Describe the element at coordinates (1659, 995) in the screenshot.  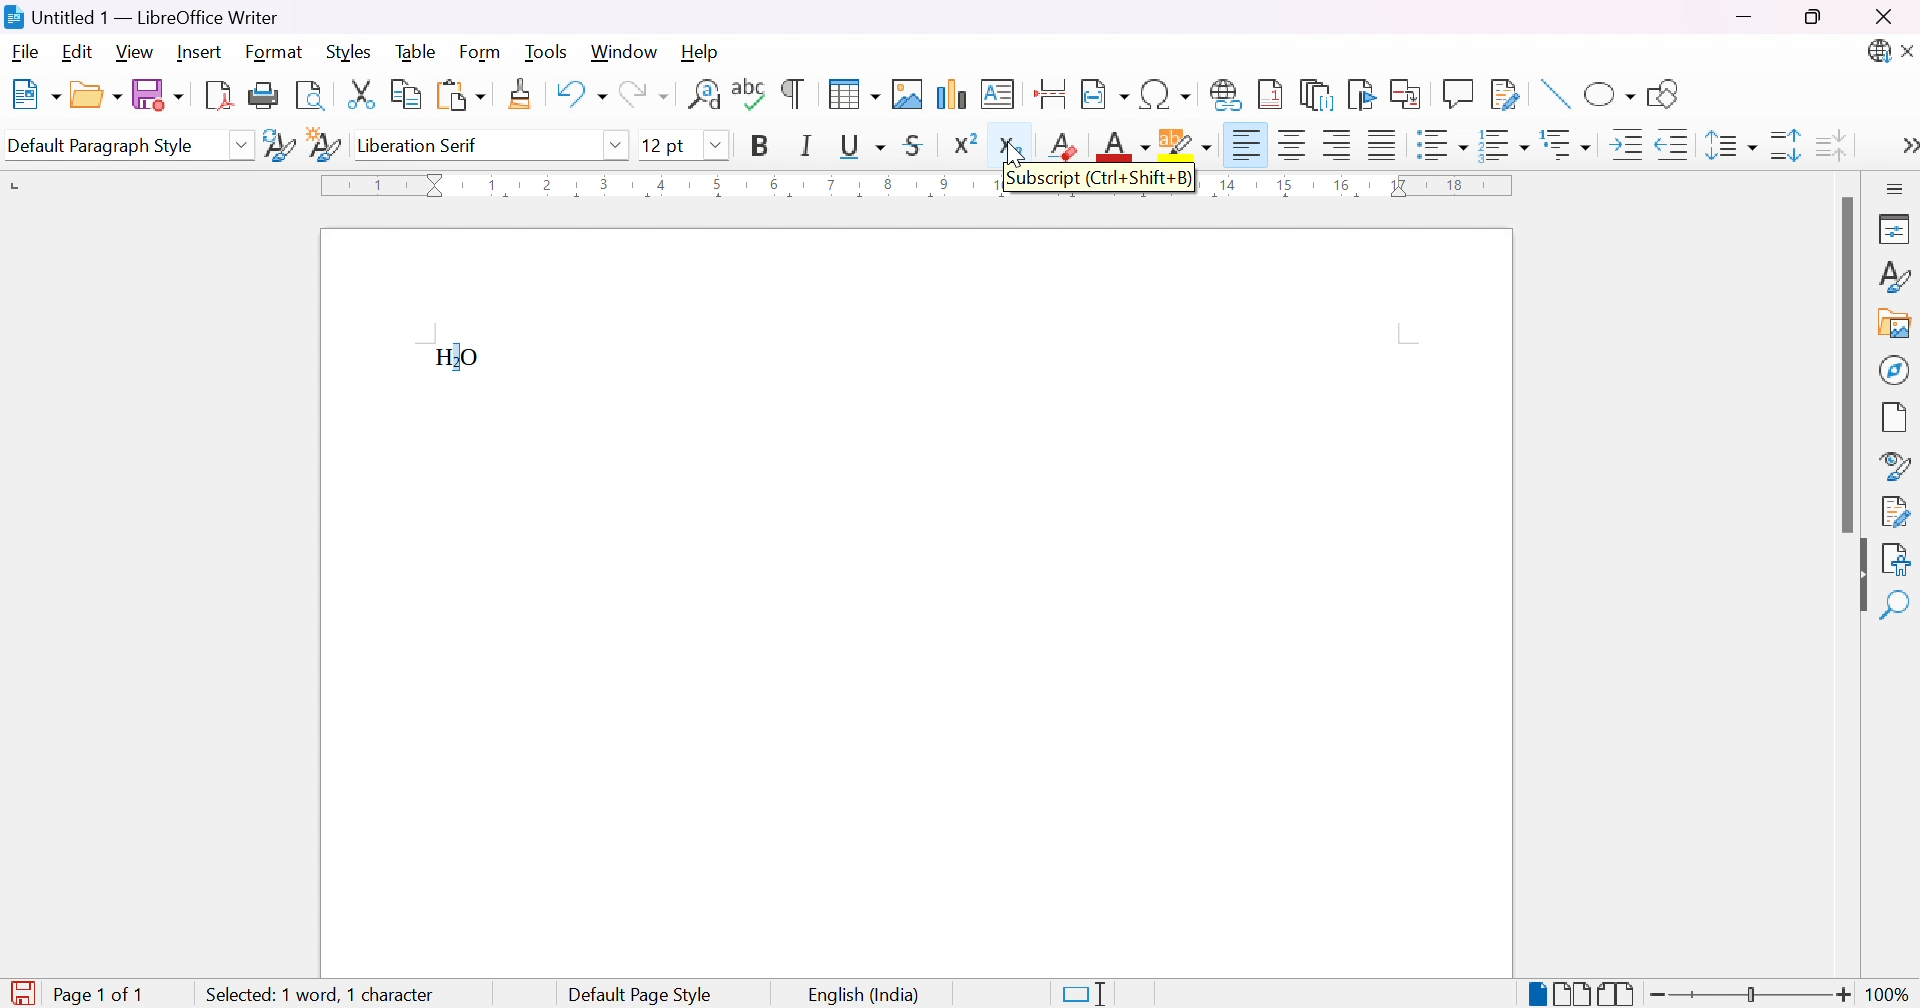
I see `Zoom out` at that location.